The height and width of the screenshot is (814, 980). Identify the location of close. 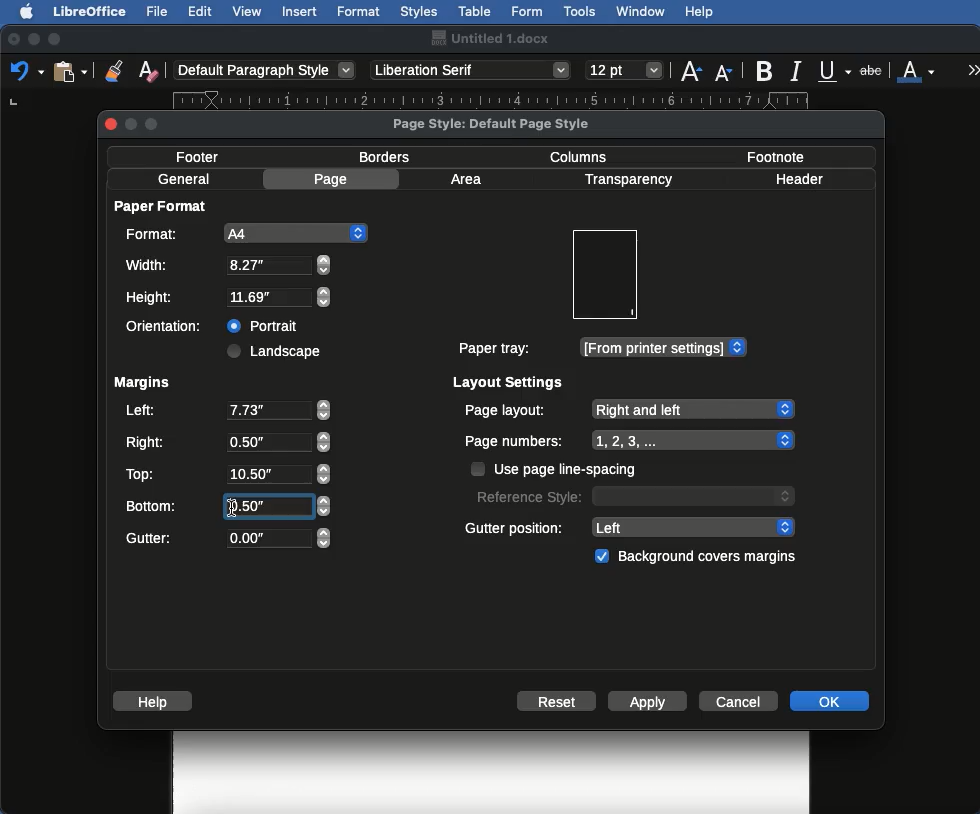
(109, 124).